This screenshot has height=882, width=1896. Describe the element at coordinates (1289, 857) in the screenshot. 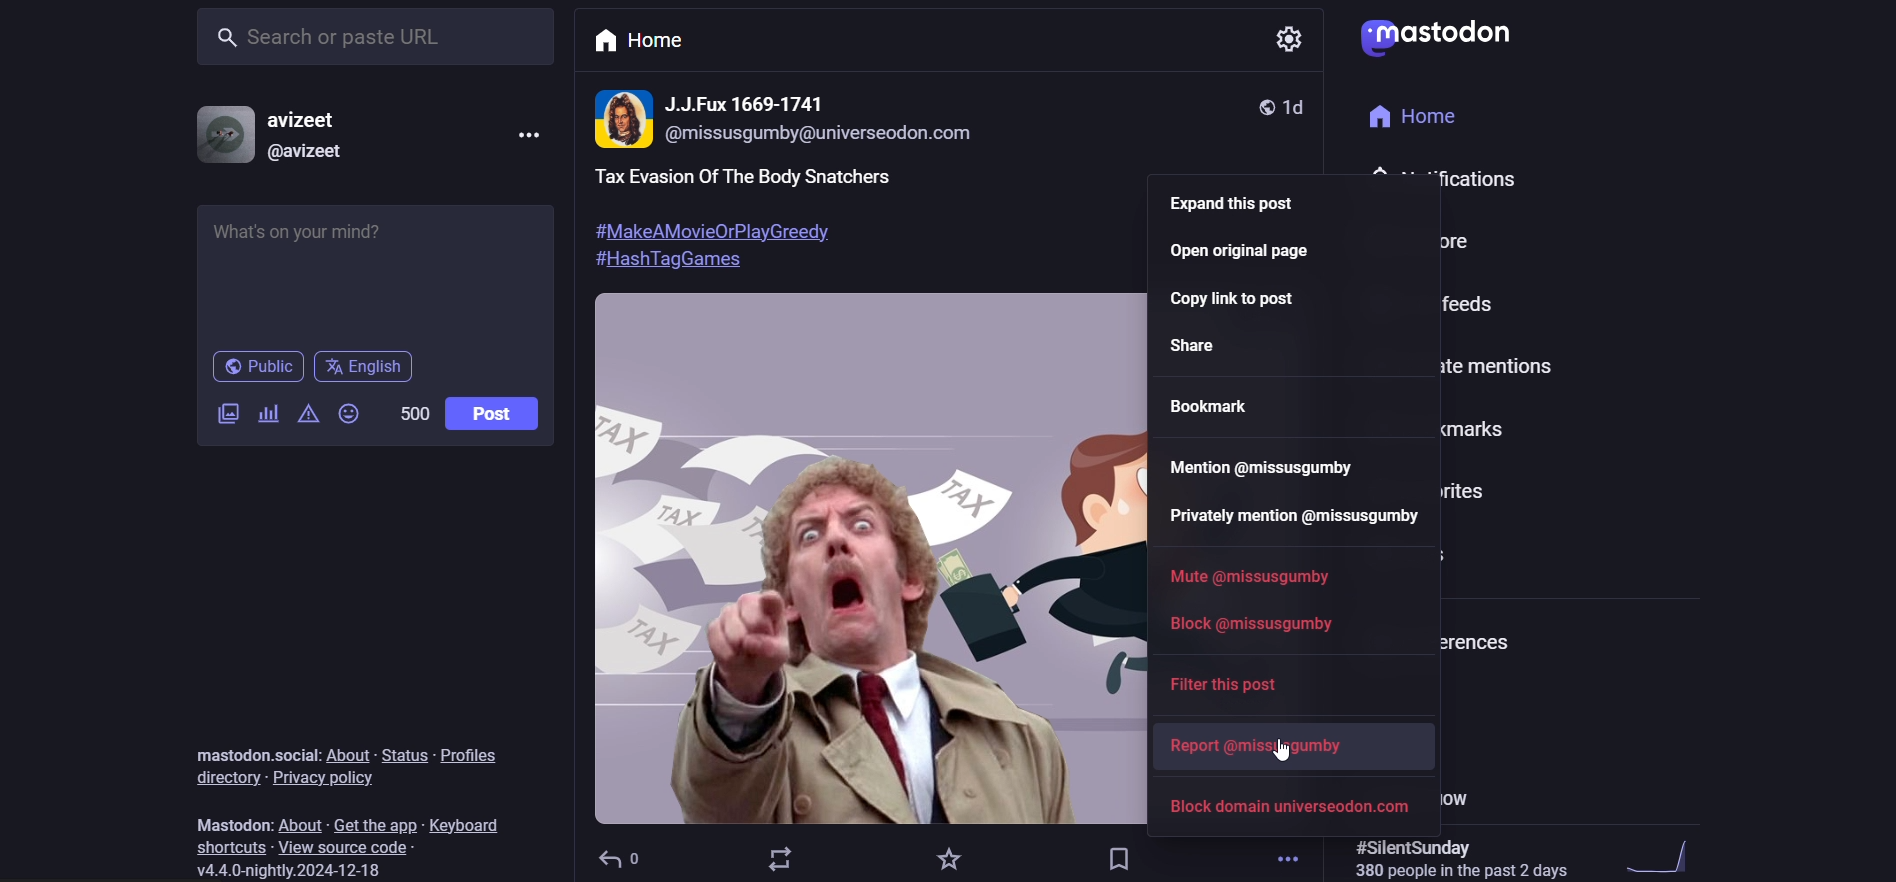

I see `more` at that location.